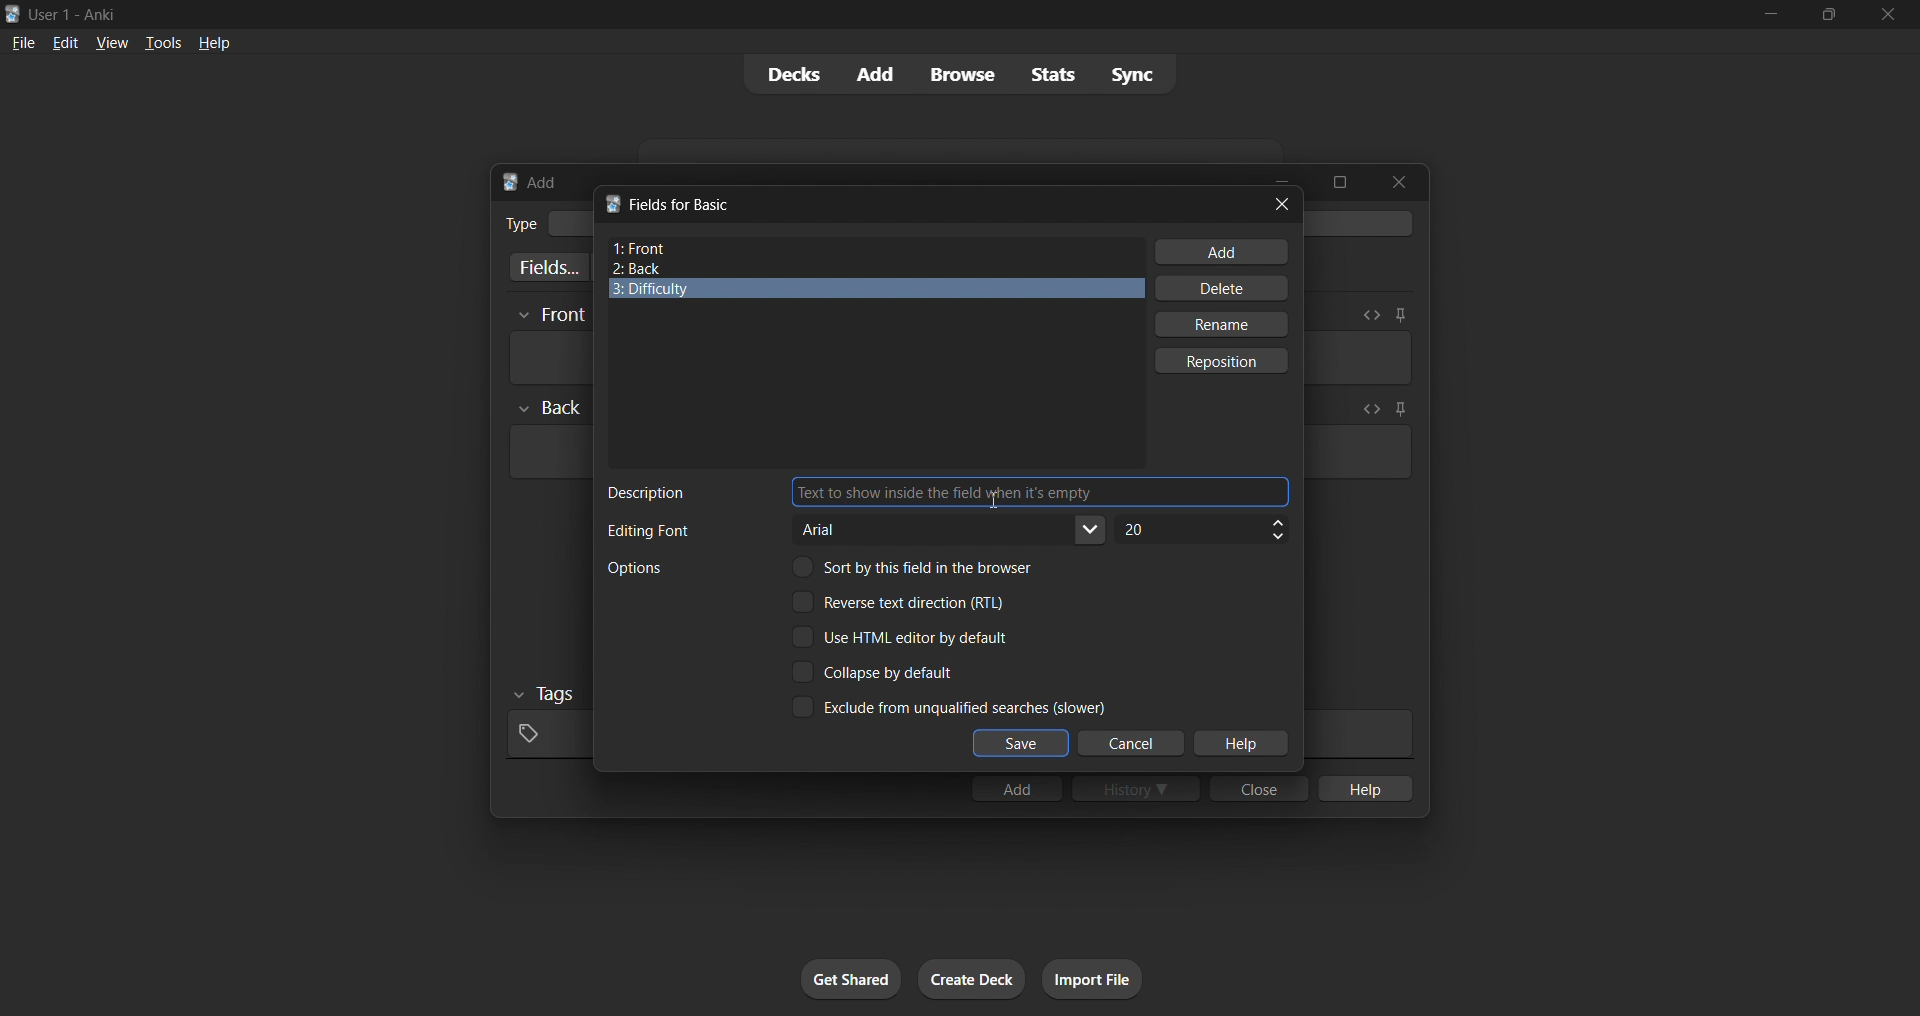  Describe the element at coordinates (1052, 74) in the screenshot. I see `stats` at that location.